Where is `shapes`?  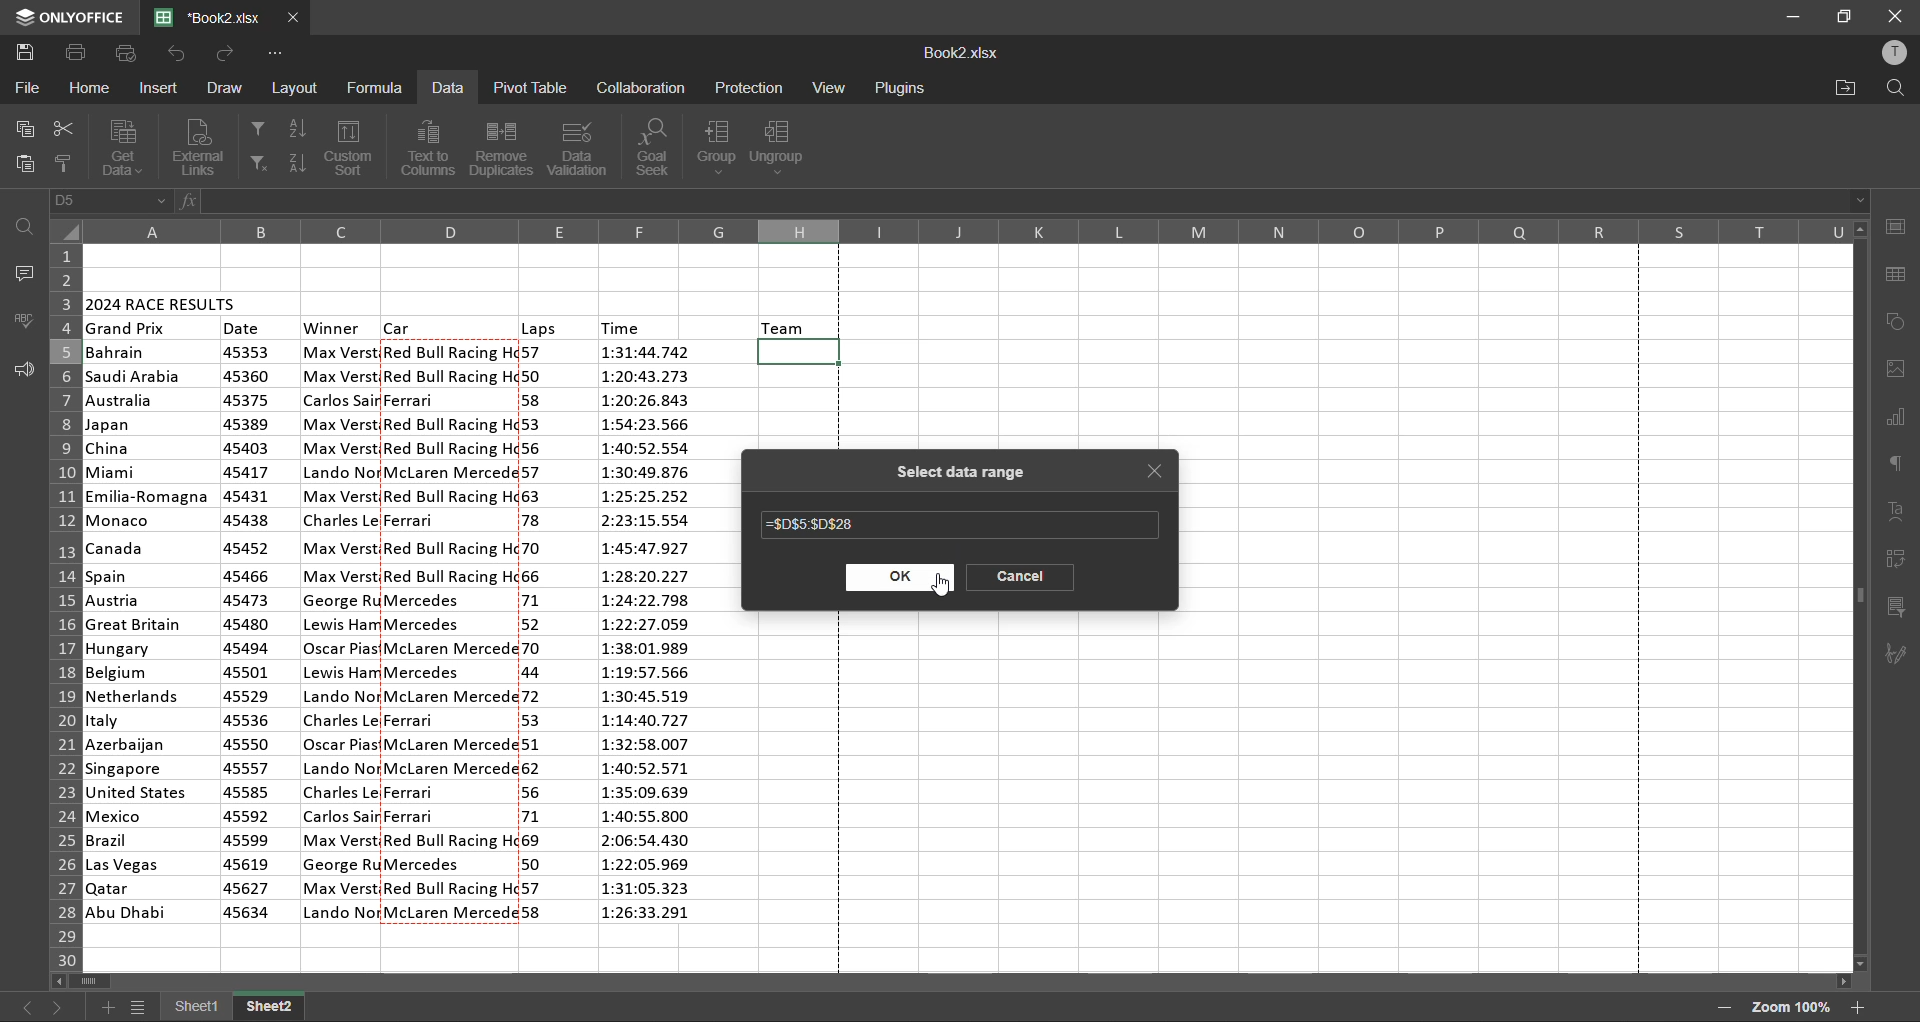
shapes is located at coordinates (1897, 323).